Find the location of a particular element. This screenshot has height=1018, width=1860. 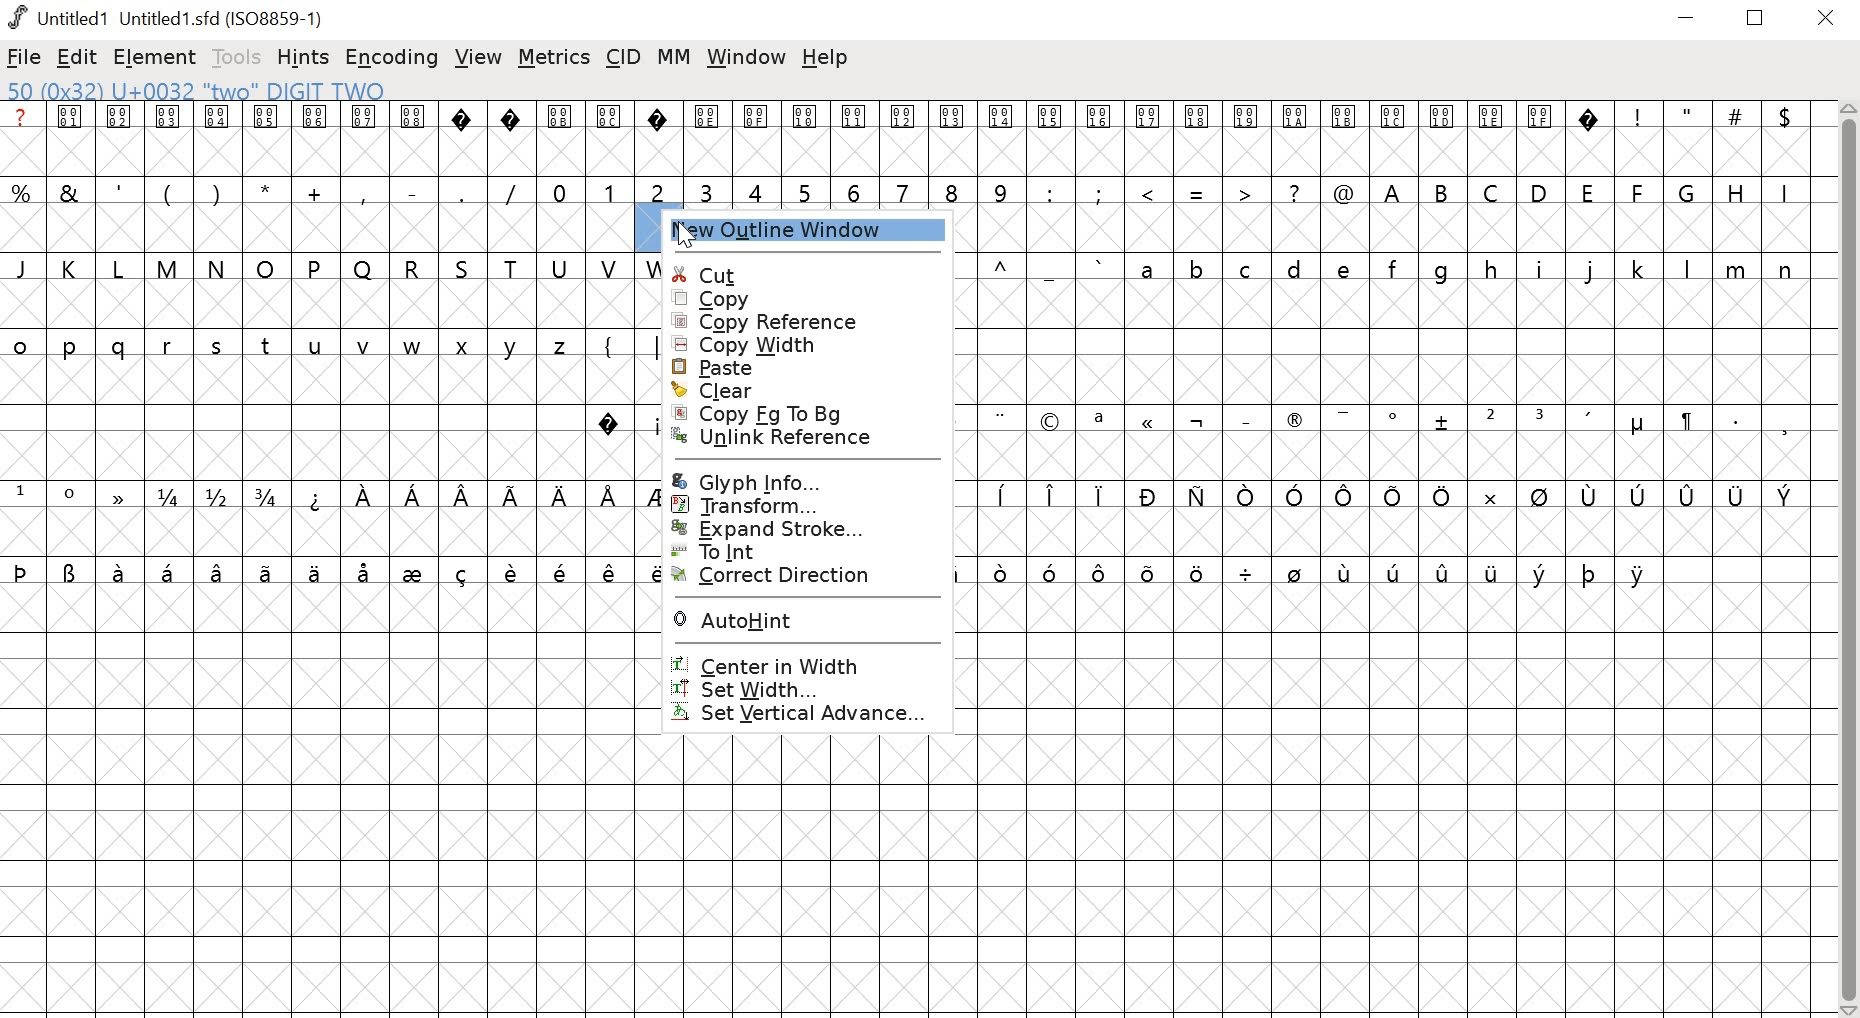

CORRECT DIRECTION is located at coordinates (800, 576).